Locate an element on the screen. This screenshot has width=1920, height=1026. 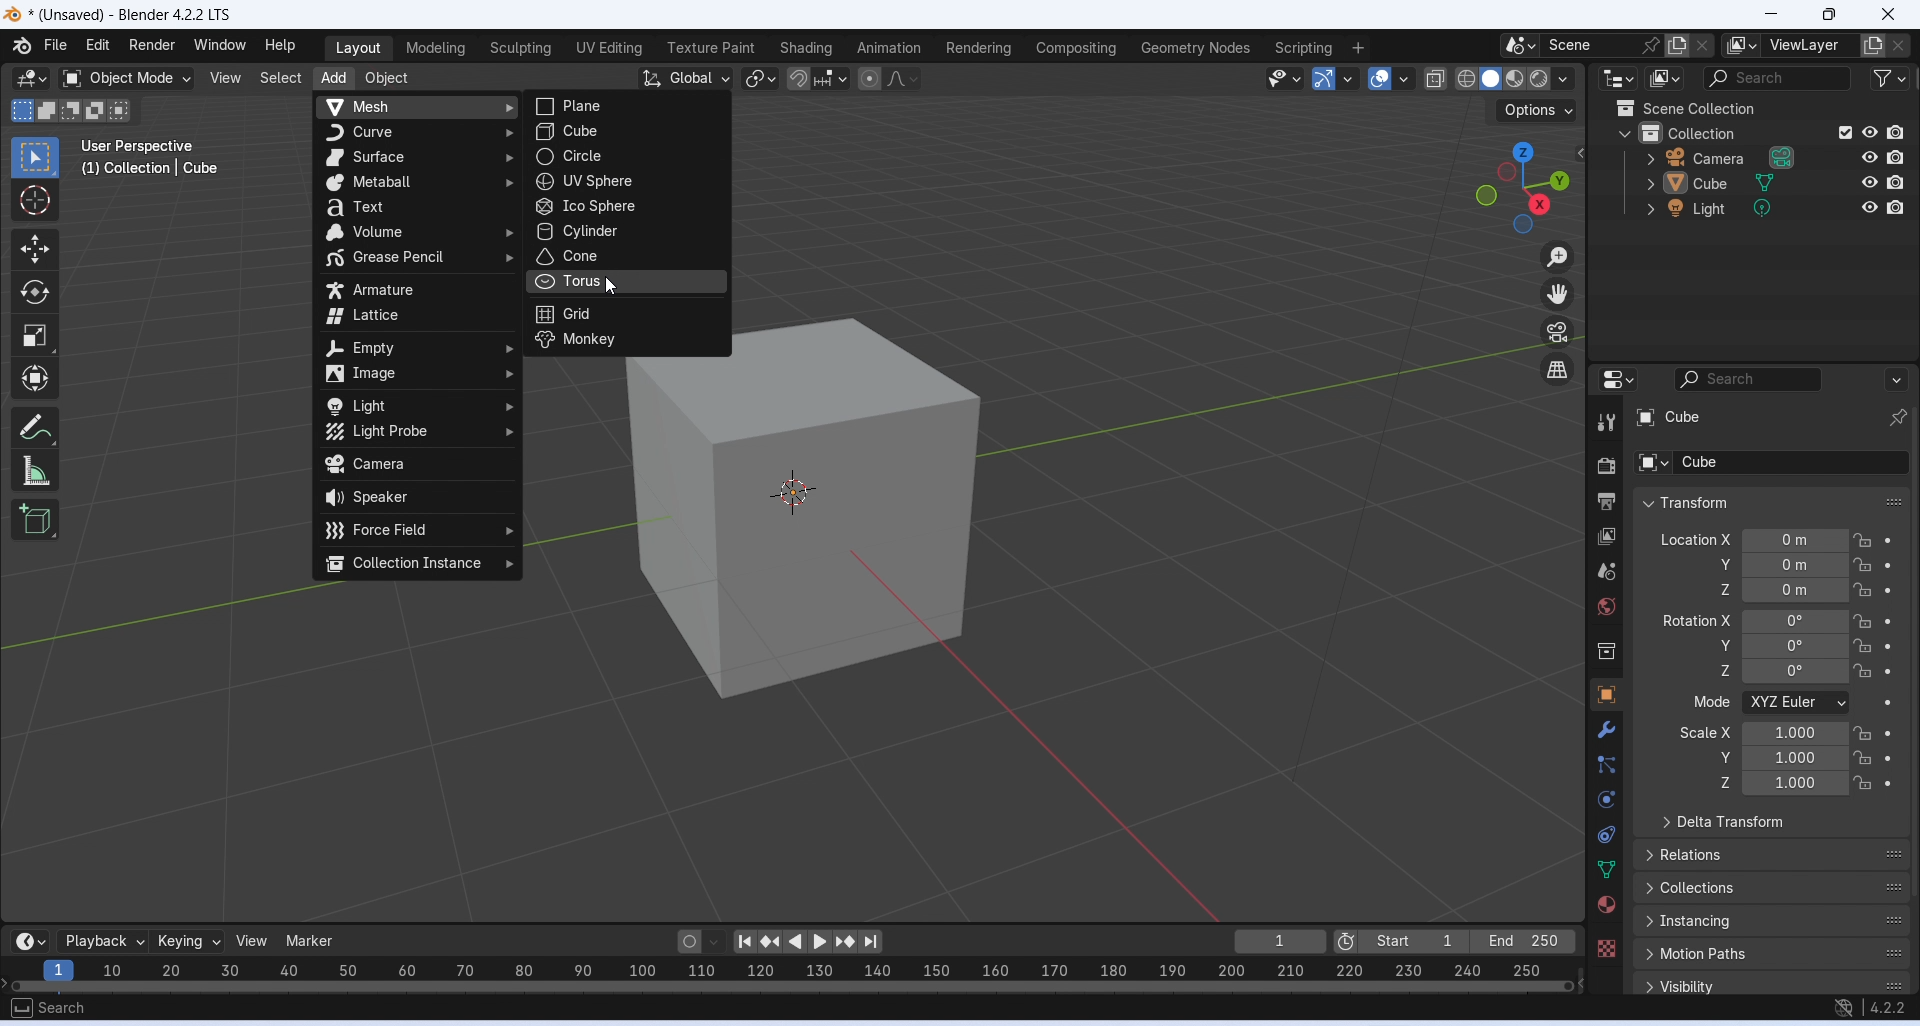
Move the view is located at coordinates (1561, 295).